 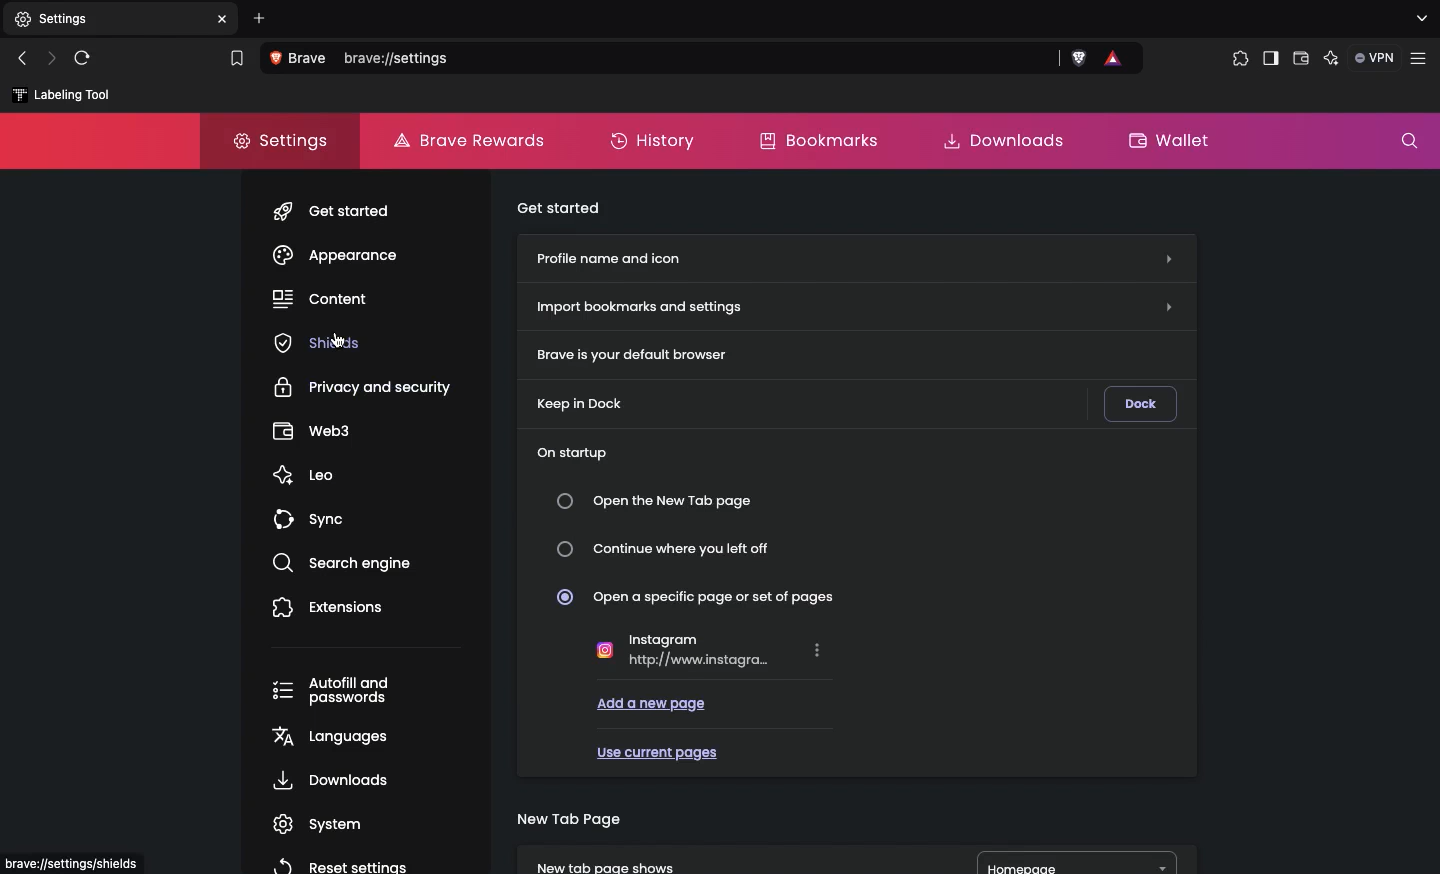 I want to click on Downloads, so click(x=1008, y=143).